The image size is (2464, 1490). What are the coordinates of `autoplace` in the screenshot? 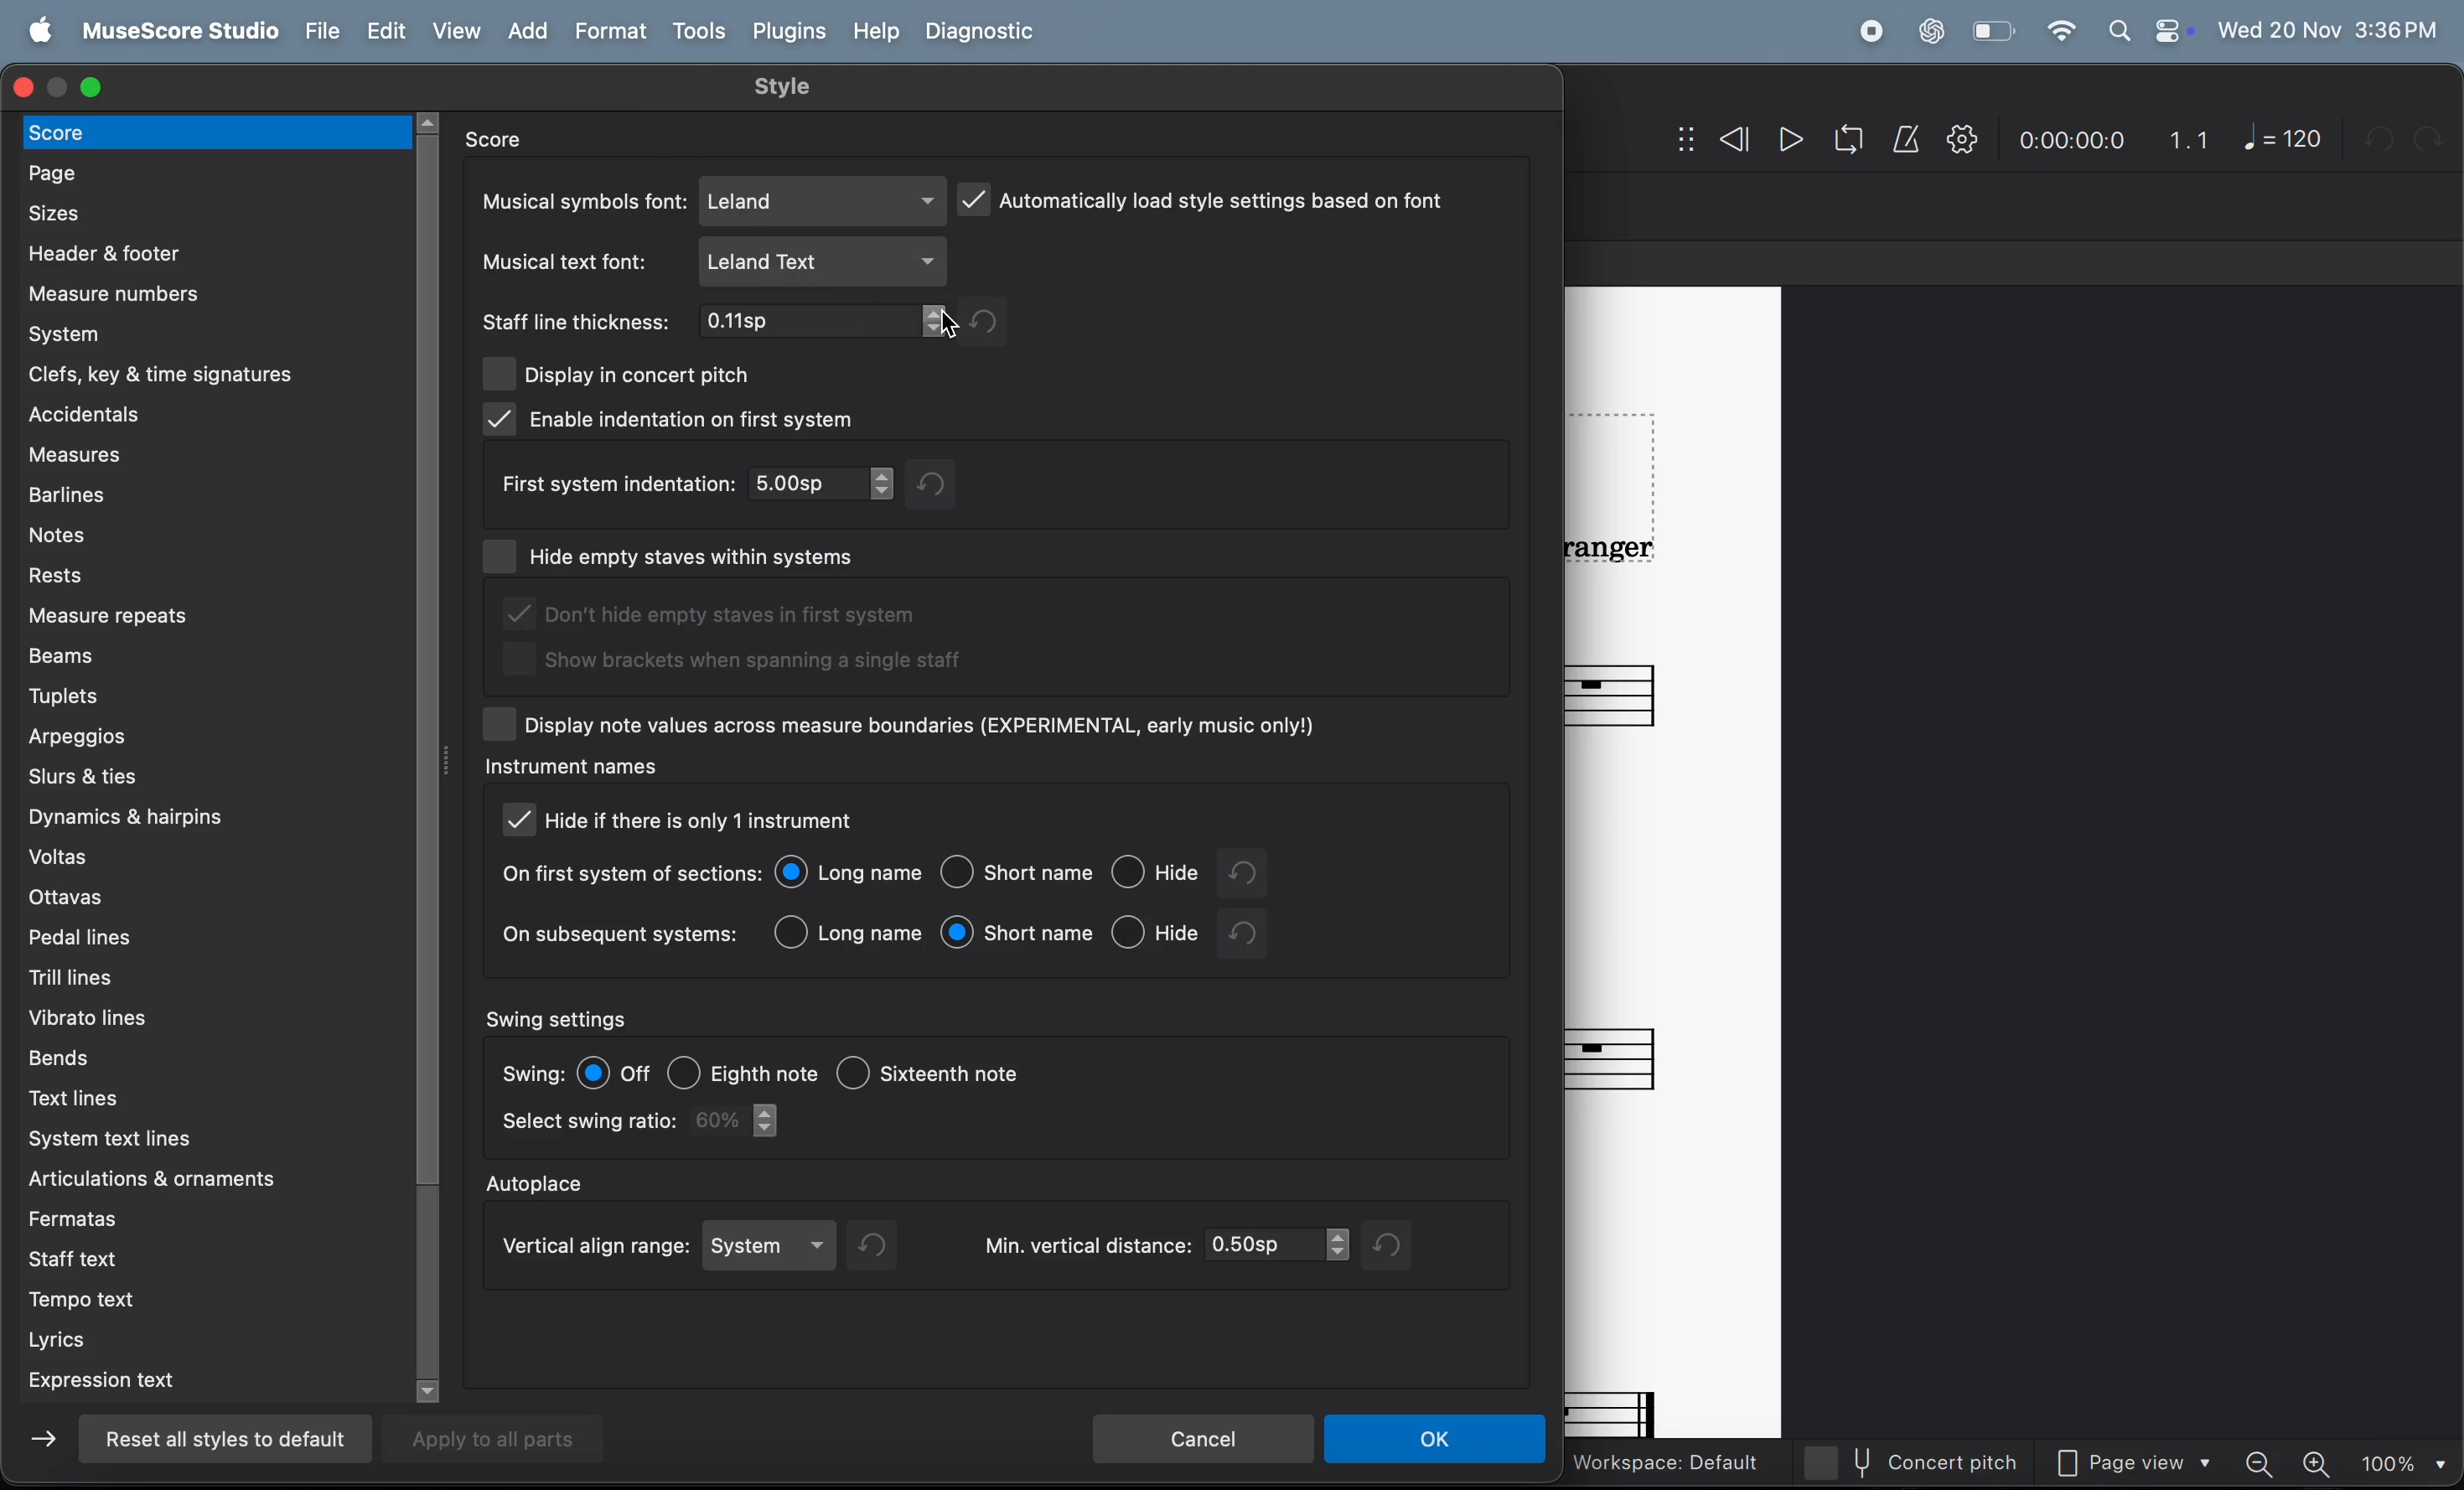 It's located at (540, 1180).